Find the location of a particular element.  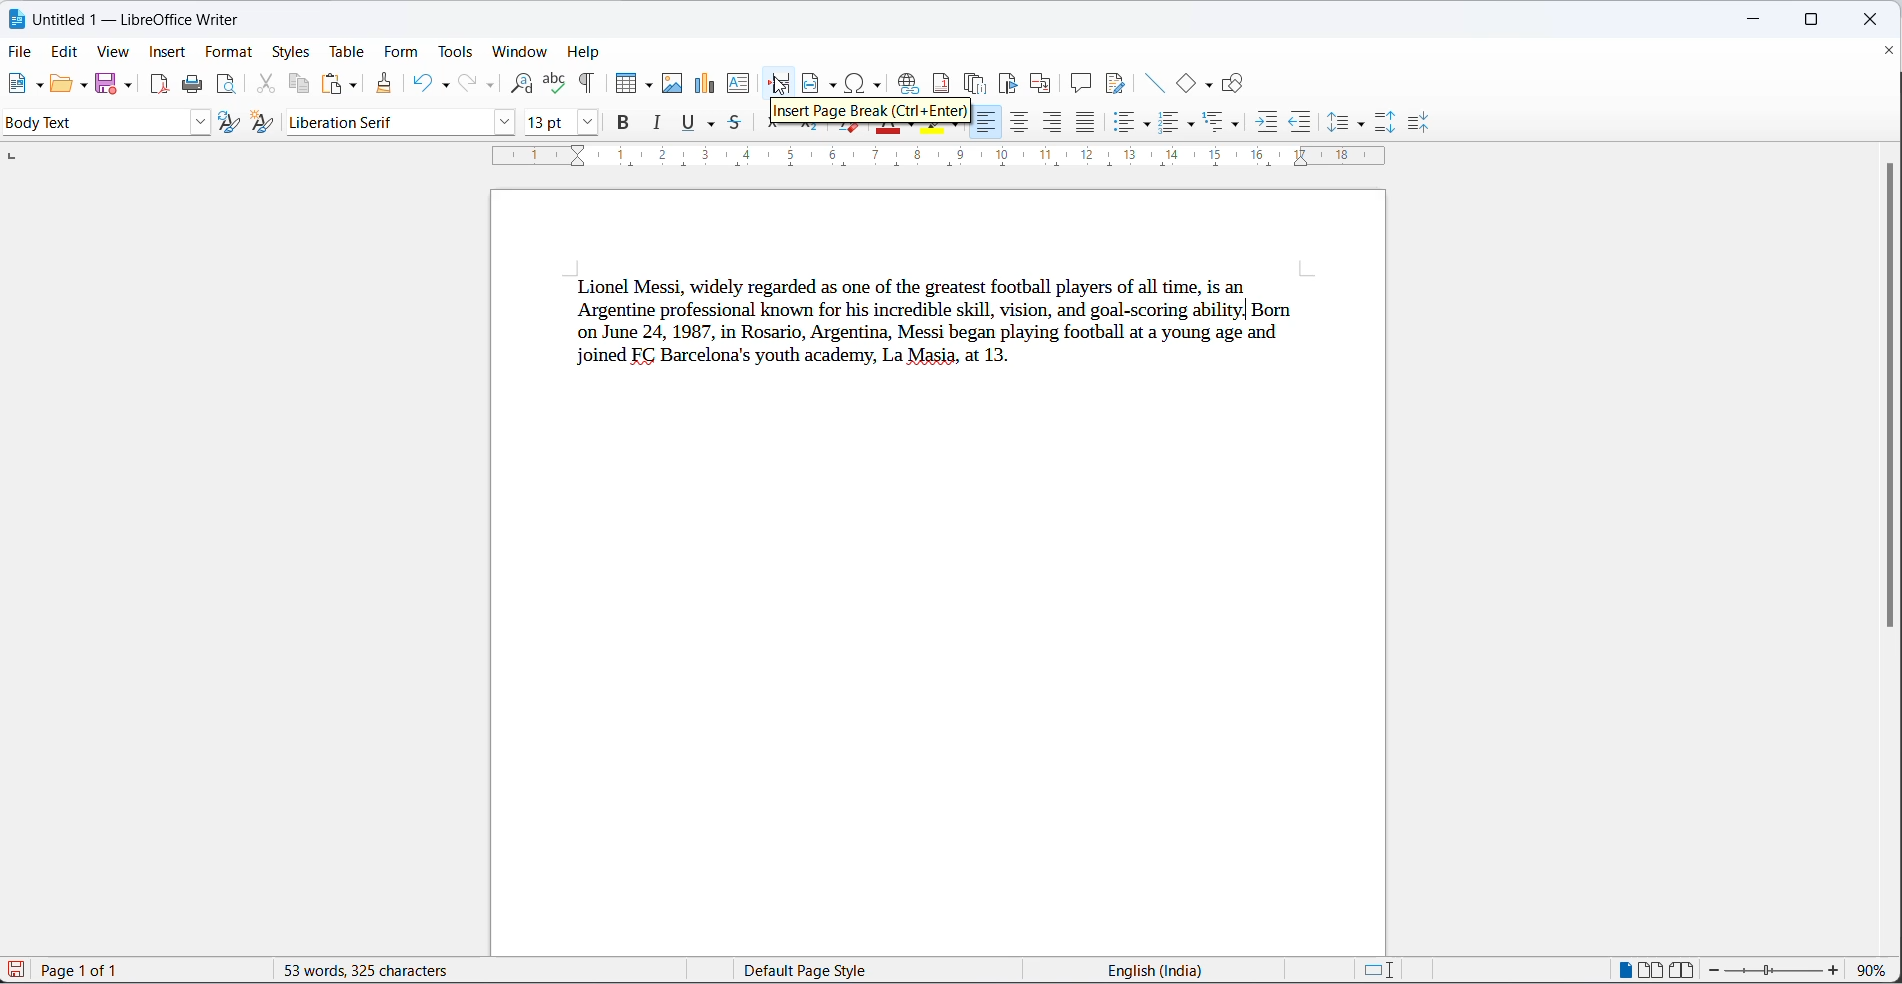

clear direct formatting is located at coordinates (849, 128).